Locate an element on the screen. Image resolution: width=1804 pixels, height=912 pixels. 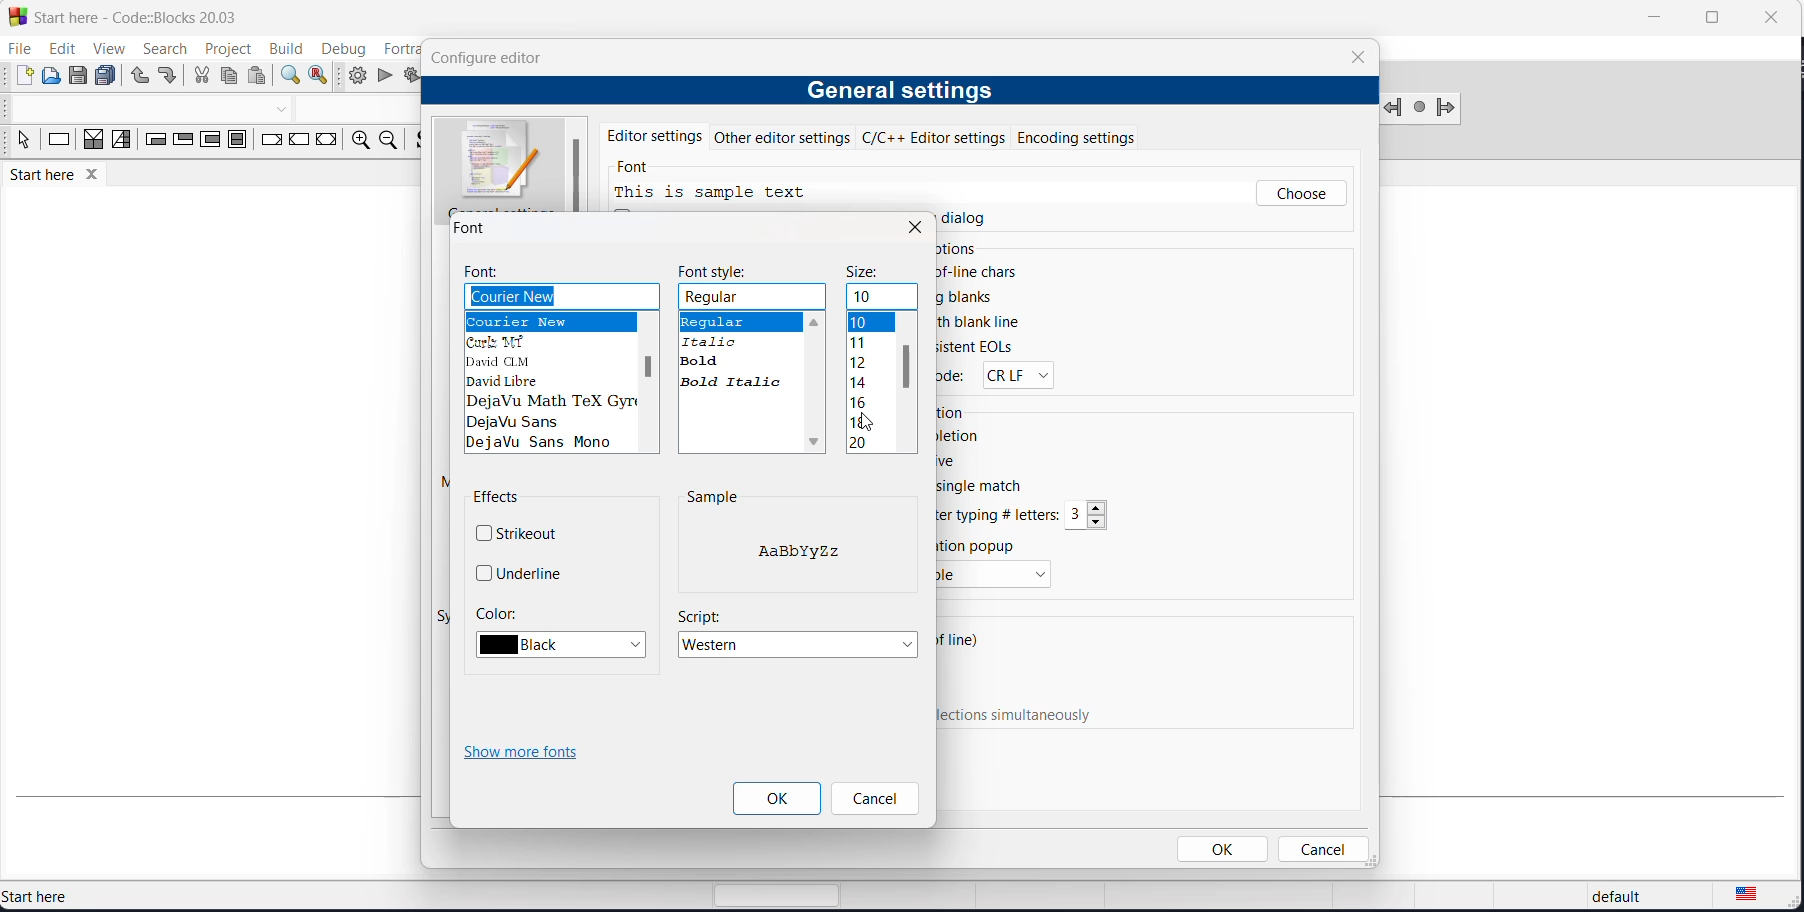
minimize is located at coordinates (1651, 20).